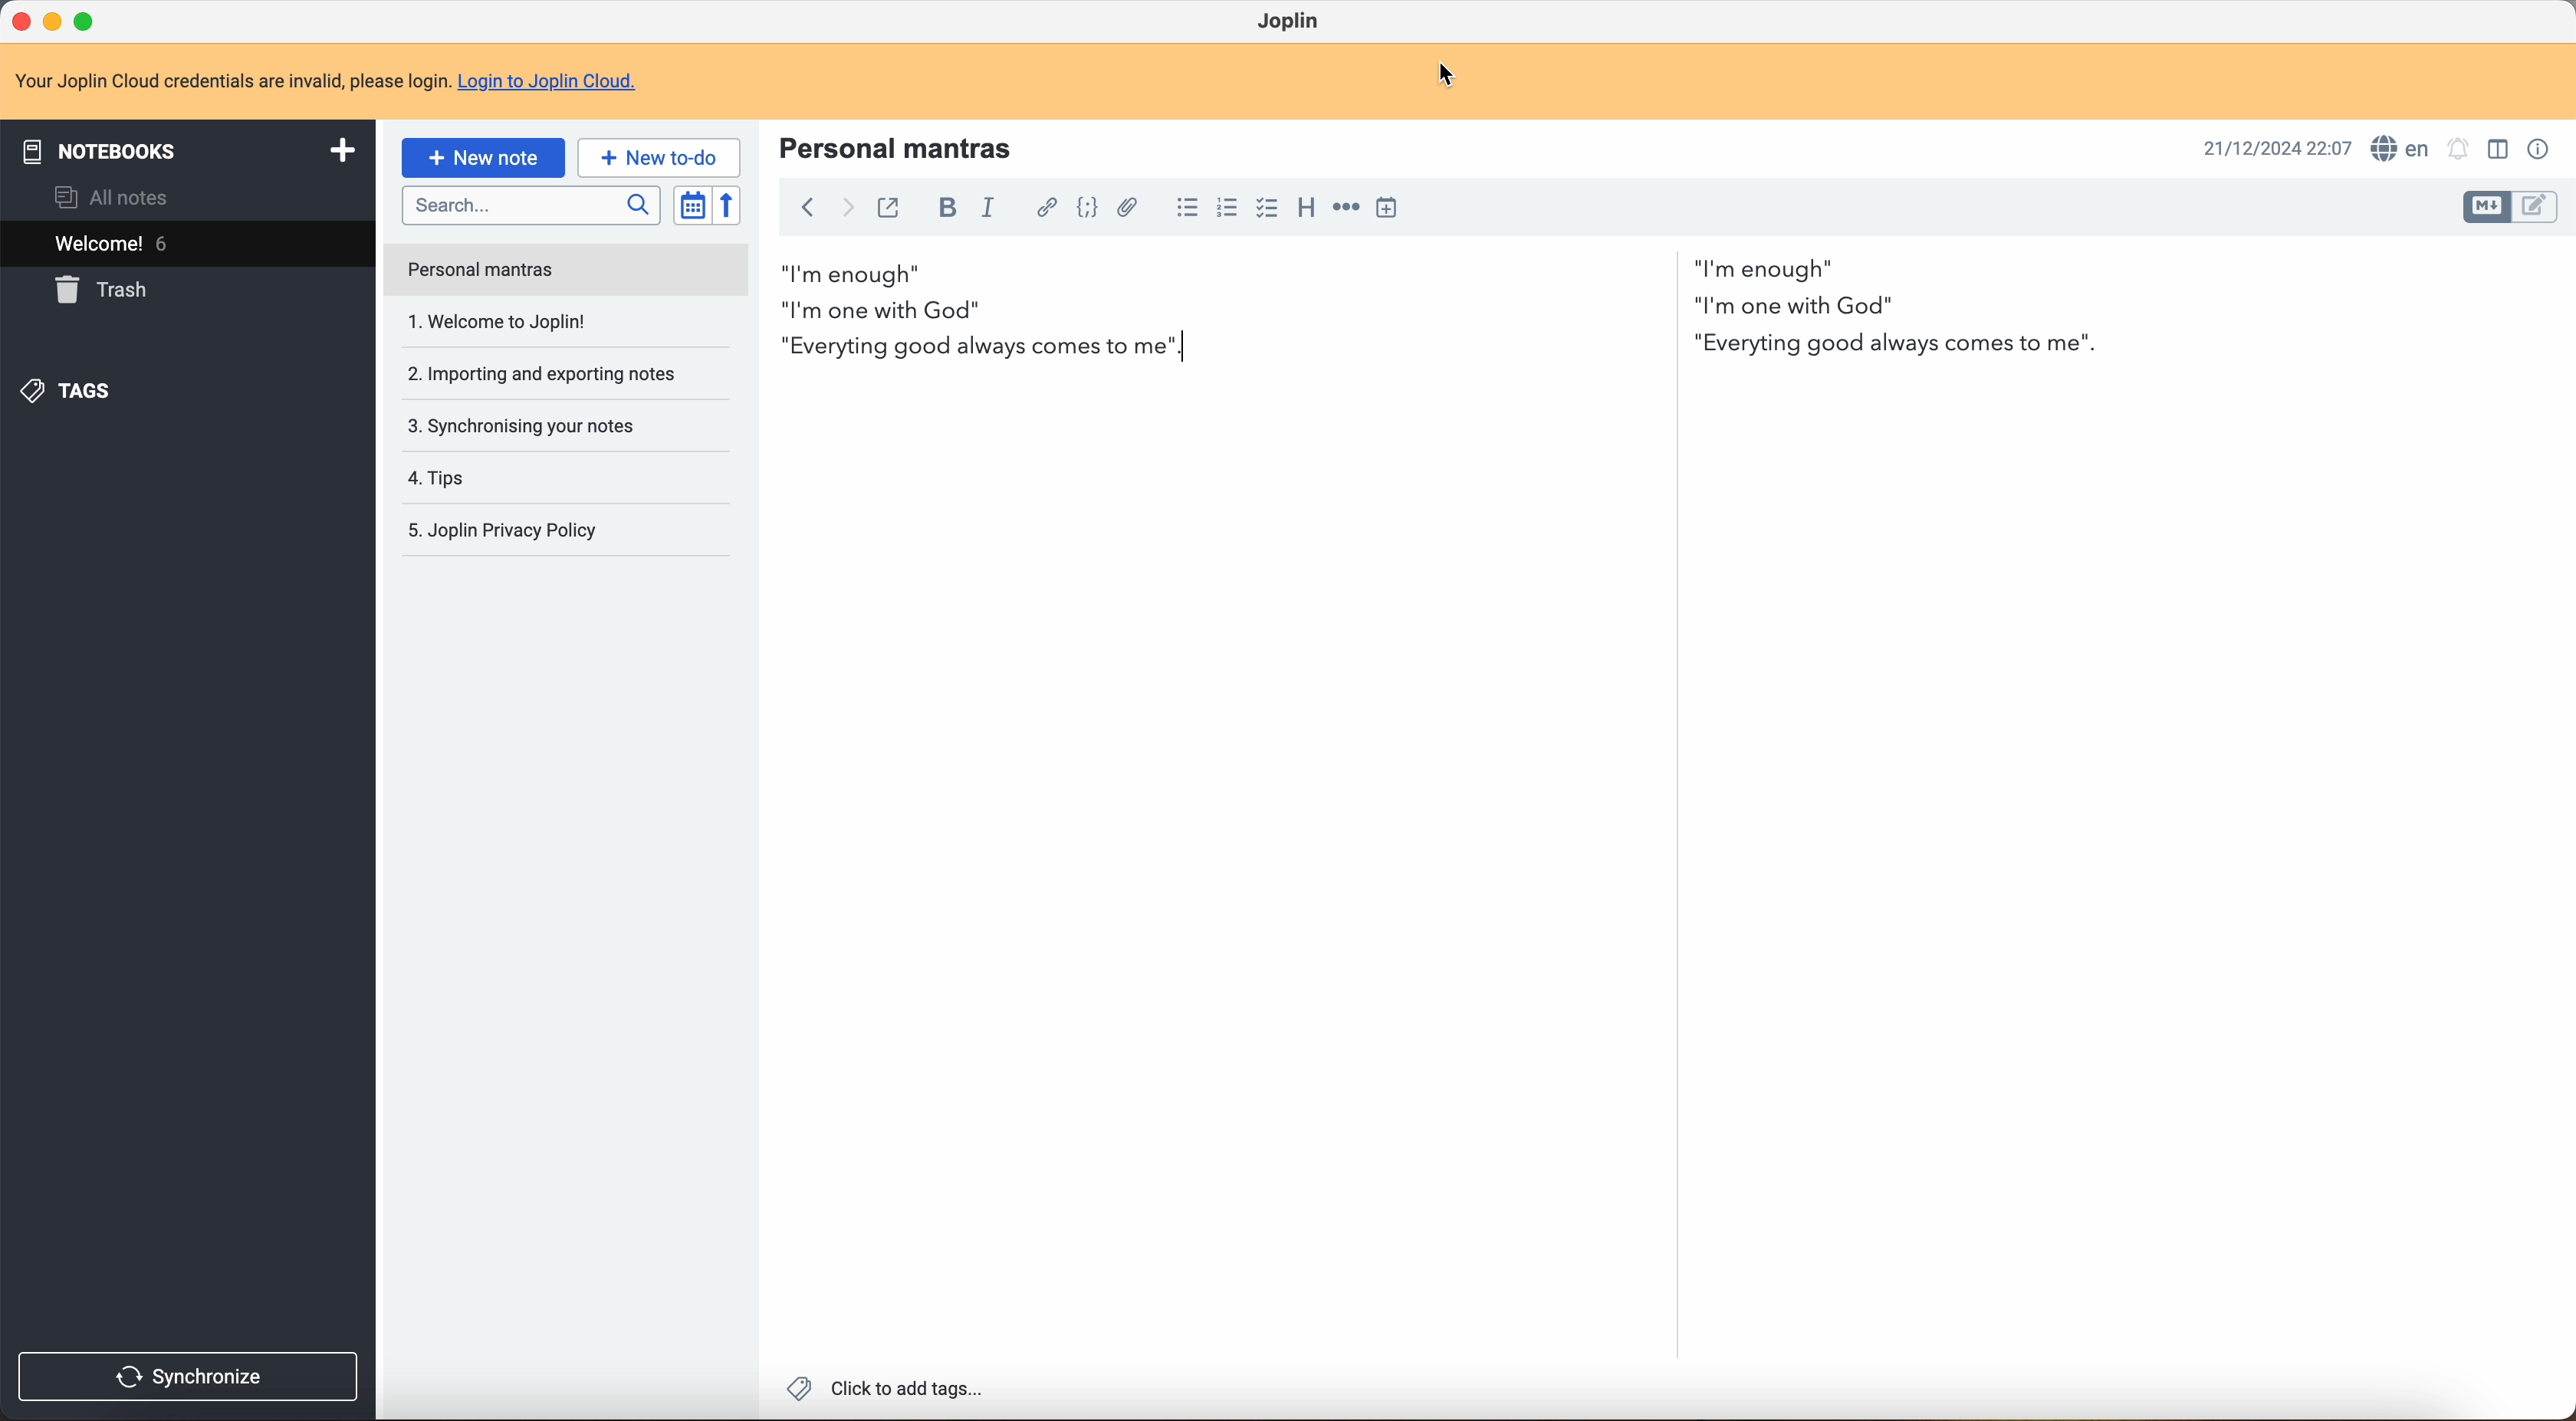 The height and width of the screenshot is (1421, 2576). What do you see at coordinates (1447, 77) in the screenshot?
I see `cursor` at bounding box center [1447, 77].